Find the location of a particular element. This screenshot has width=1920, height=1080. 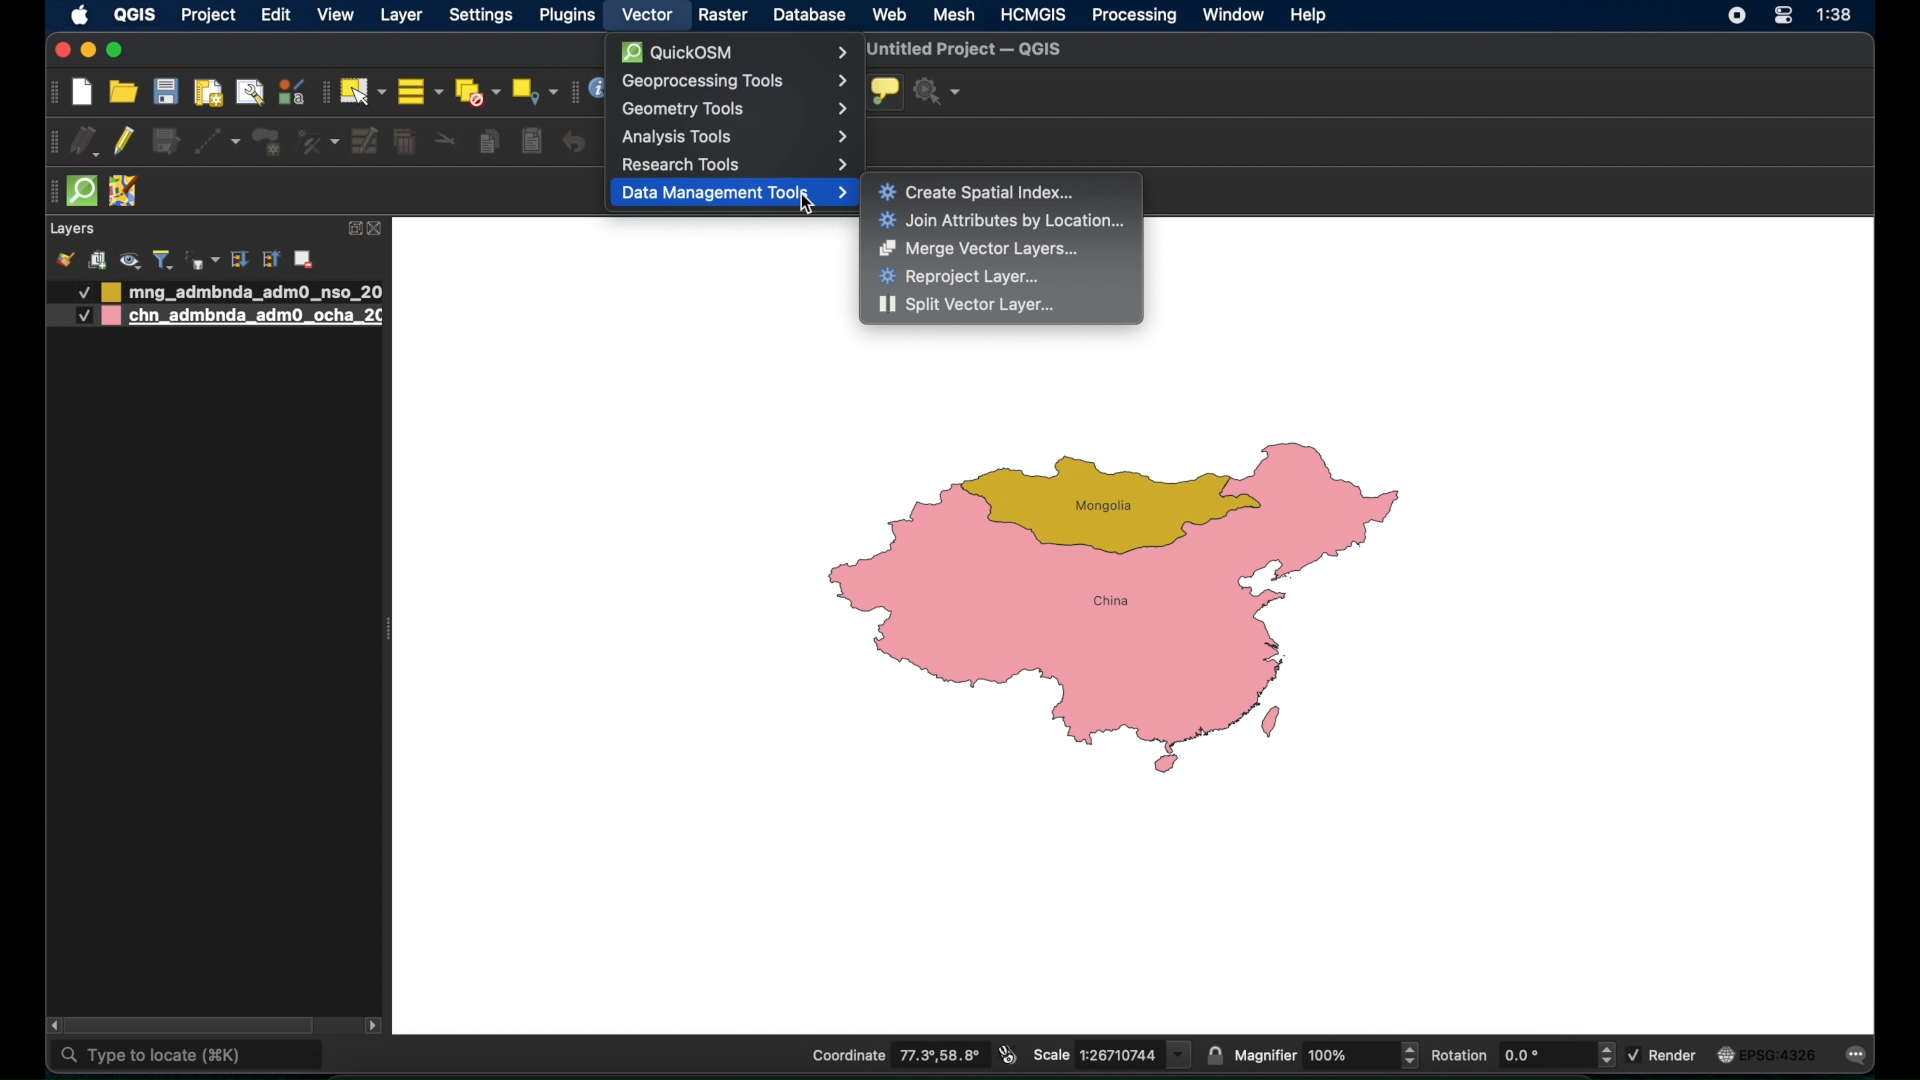

project is located at coordinates (206, 17).